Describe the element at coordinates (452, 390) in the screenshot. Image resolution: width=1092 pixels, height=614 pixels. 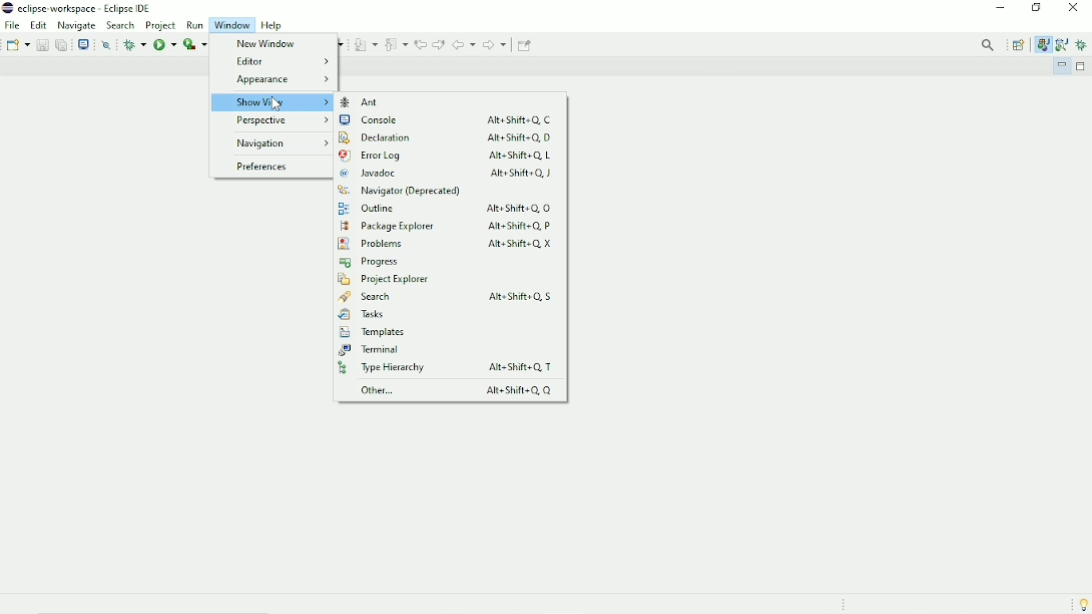
I see `Other` at that location.